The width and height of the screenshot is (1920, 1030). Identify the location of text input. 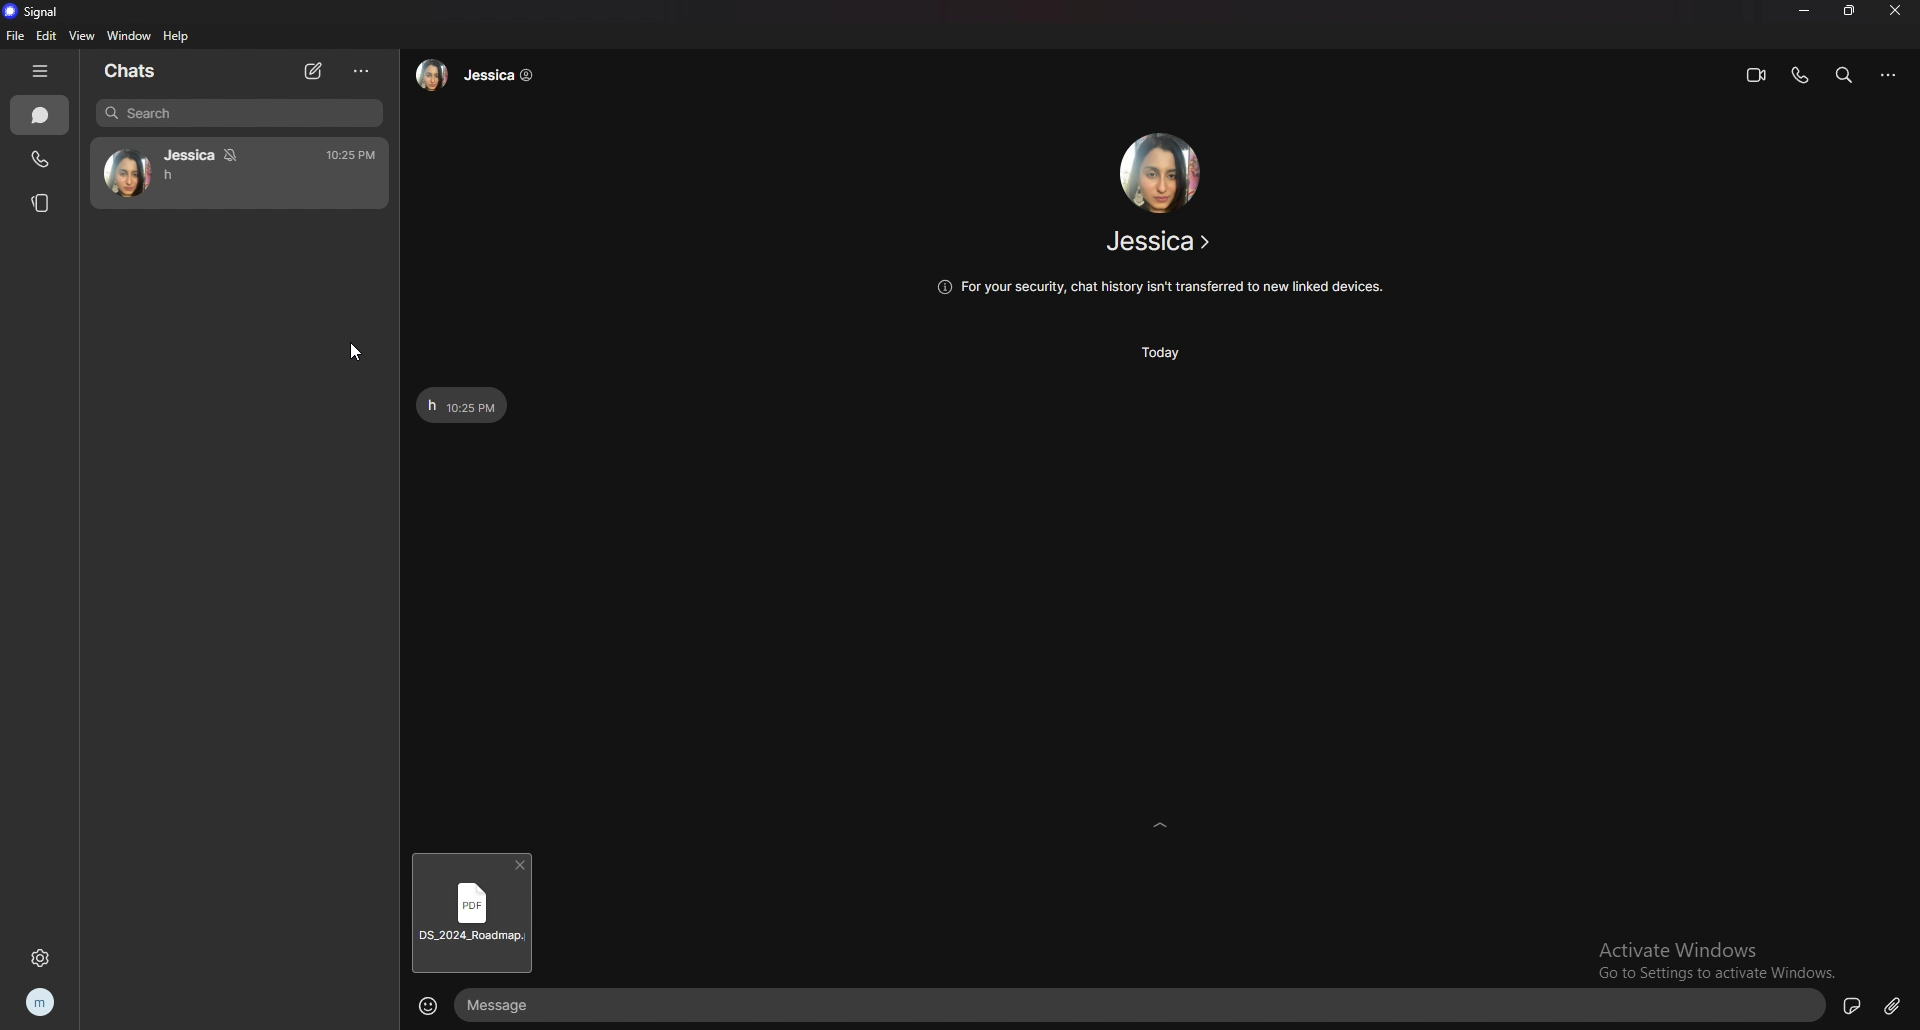
(1122, 1006).